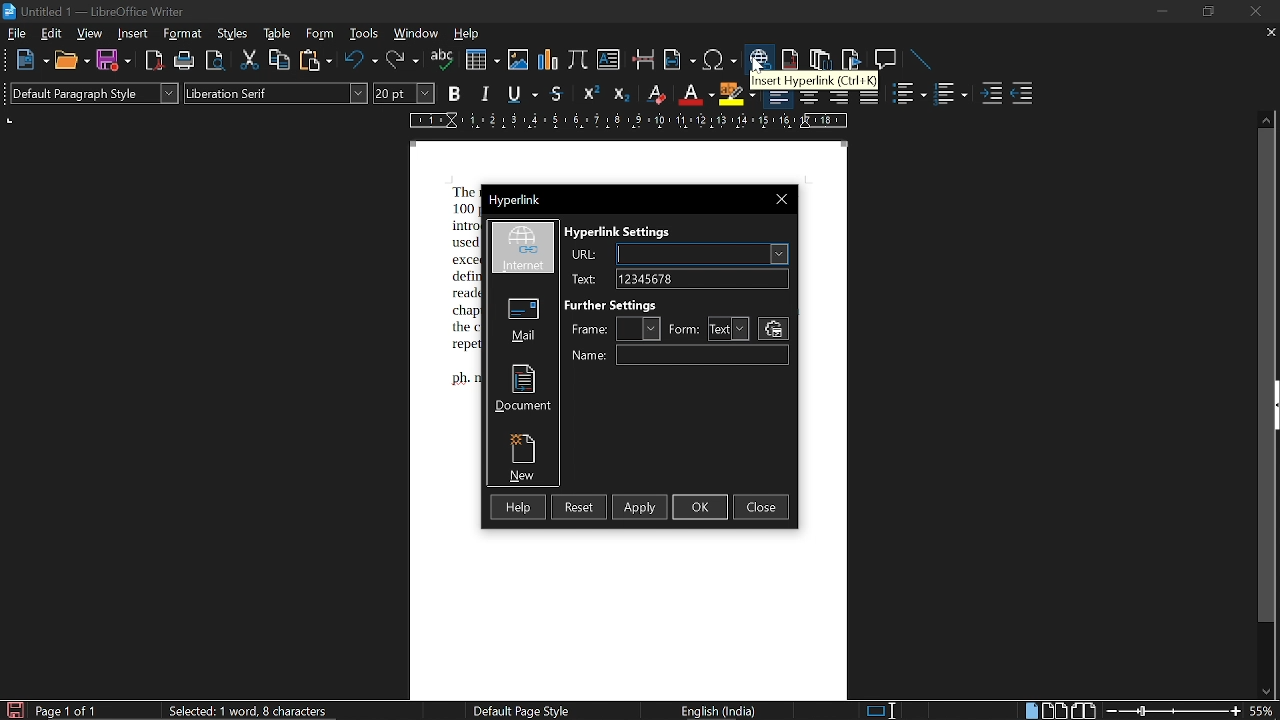 This screenshot has width=1280, height=720. I want to click on insert bibliography, so click(850, 61).